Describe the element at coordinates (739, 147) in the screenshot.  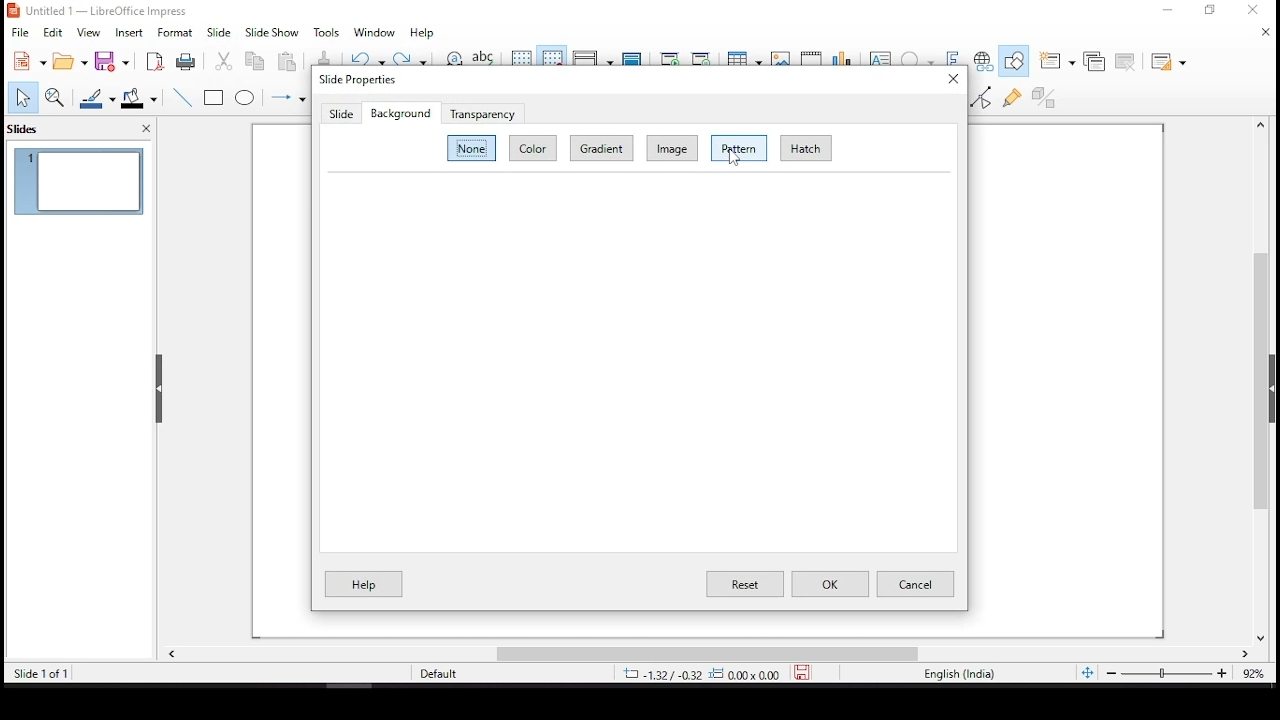
I see `pattern` at that location.